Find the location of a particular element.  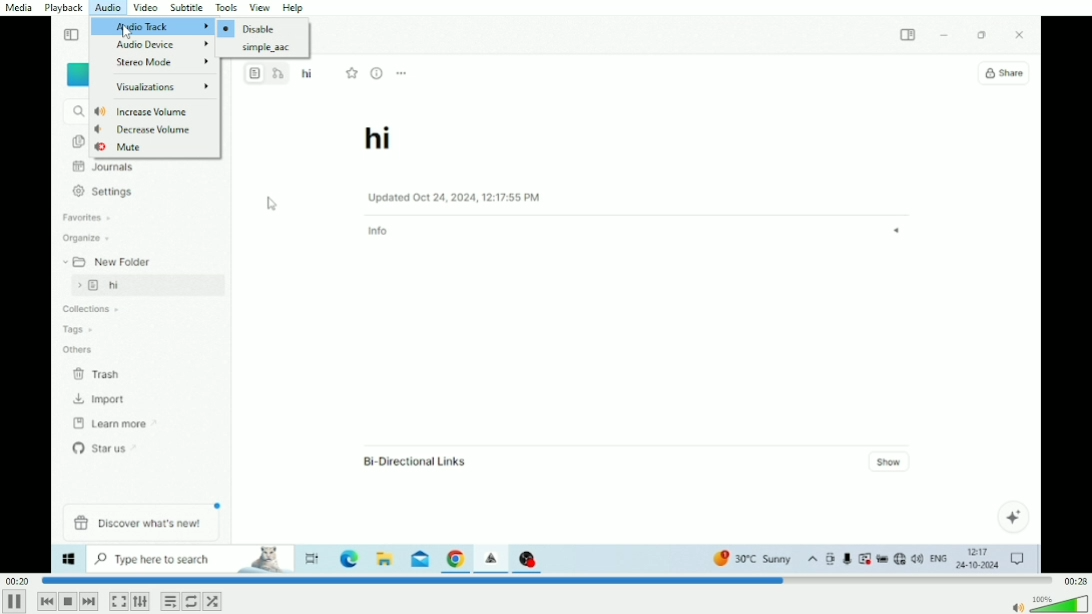

Show extended settings is located at coordinates (140, 602).